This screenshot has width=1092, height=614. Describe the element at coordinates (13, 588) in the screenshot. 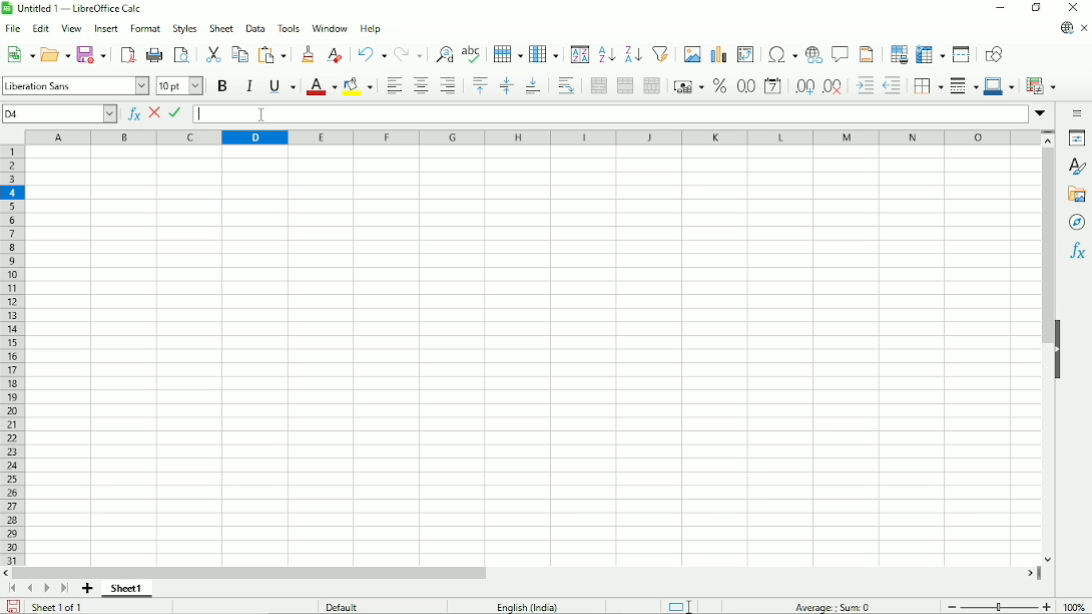

I see `Scroll to first sheet` at that location.